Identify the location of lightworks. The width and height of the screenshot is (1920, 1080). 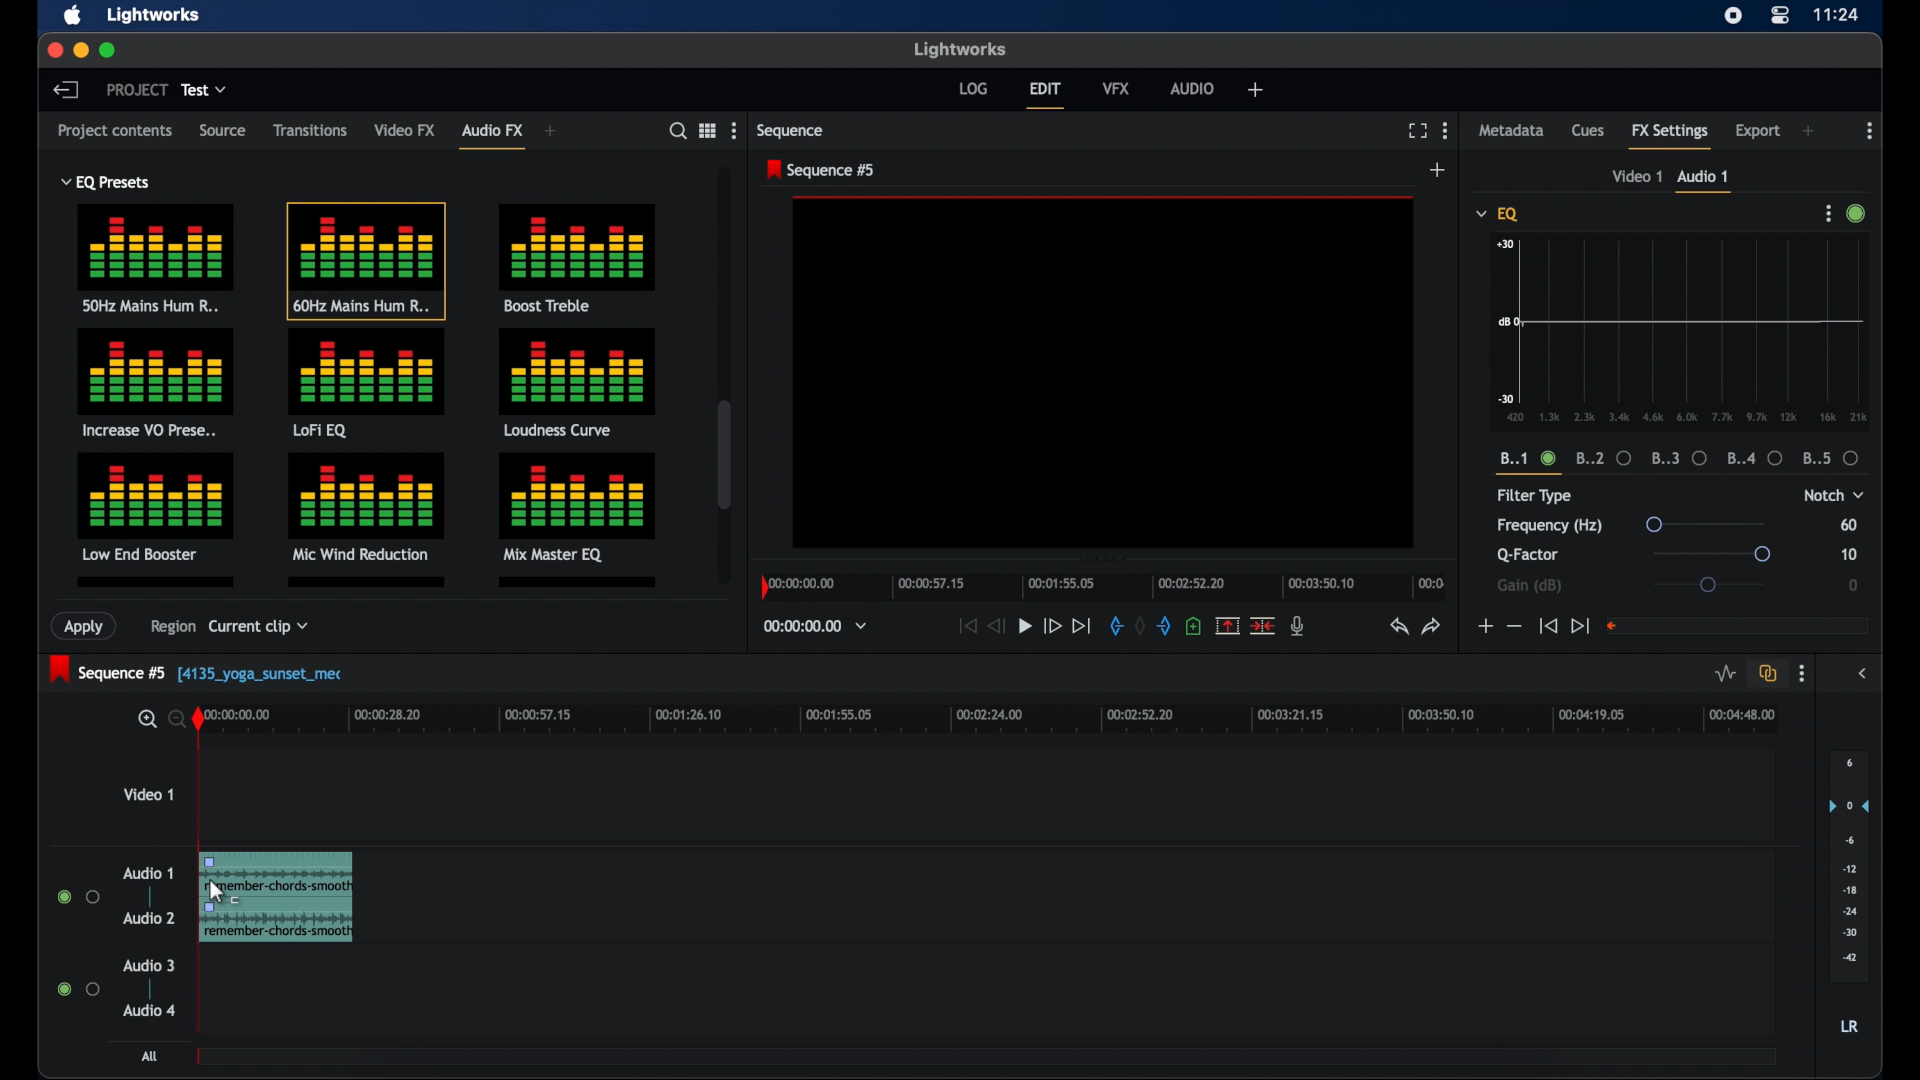
(156, 15).